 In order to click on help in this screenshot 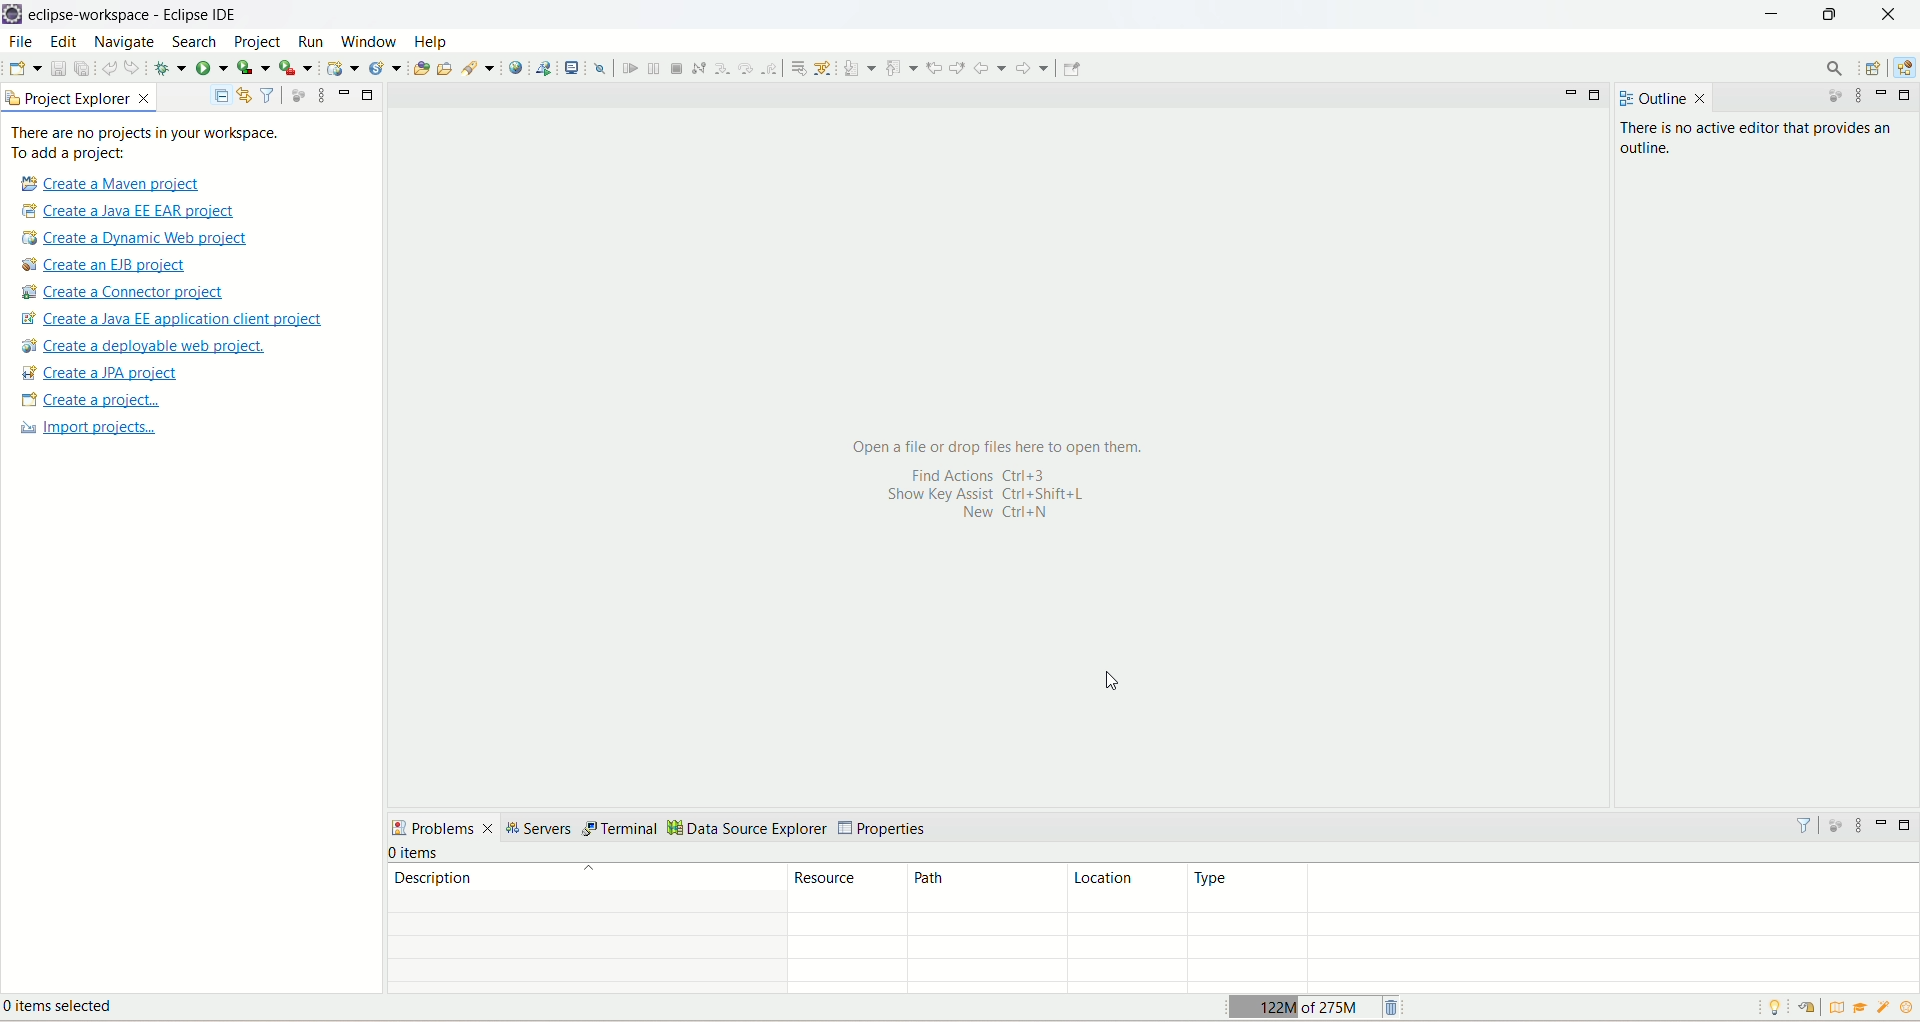, I will do `click(433, 42)`.